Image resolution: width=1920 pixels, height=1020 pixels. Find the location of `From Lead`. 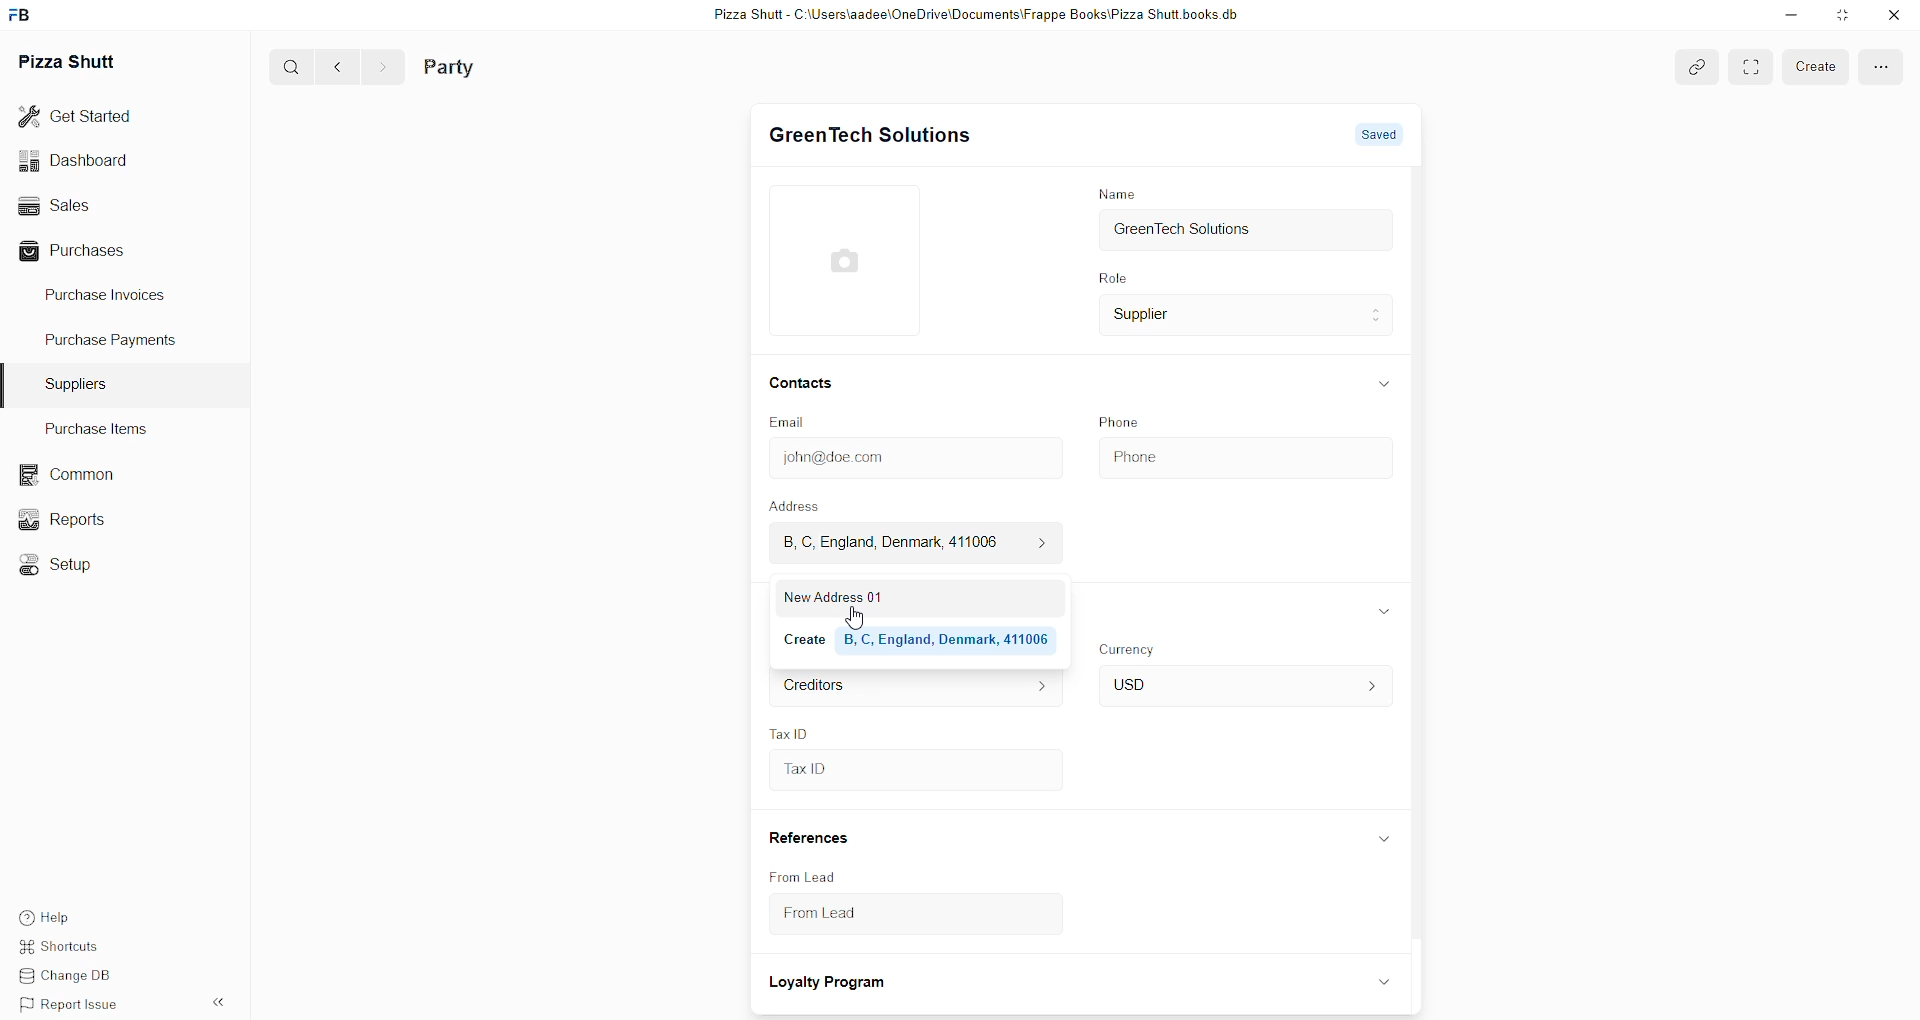

From Lead is located at coordinates (804, 876).